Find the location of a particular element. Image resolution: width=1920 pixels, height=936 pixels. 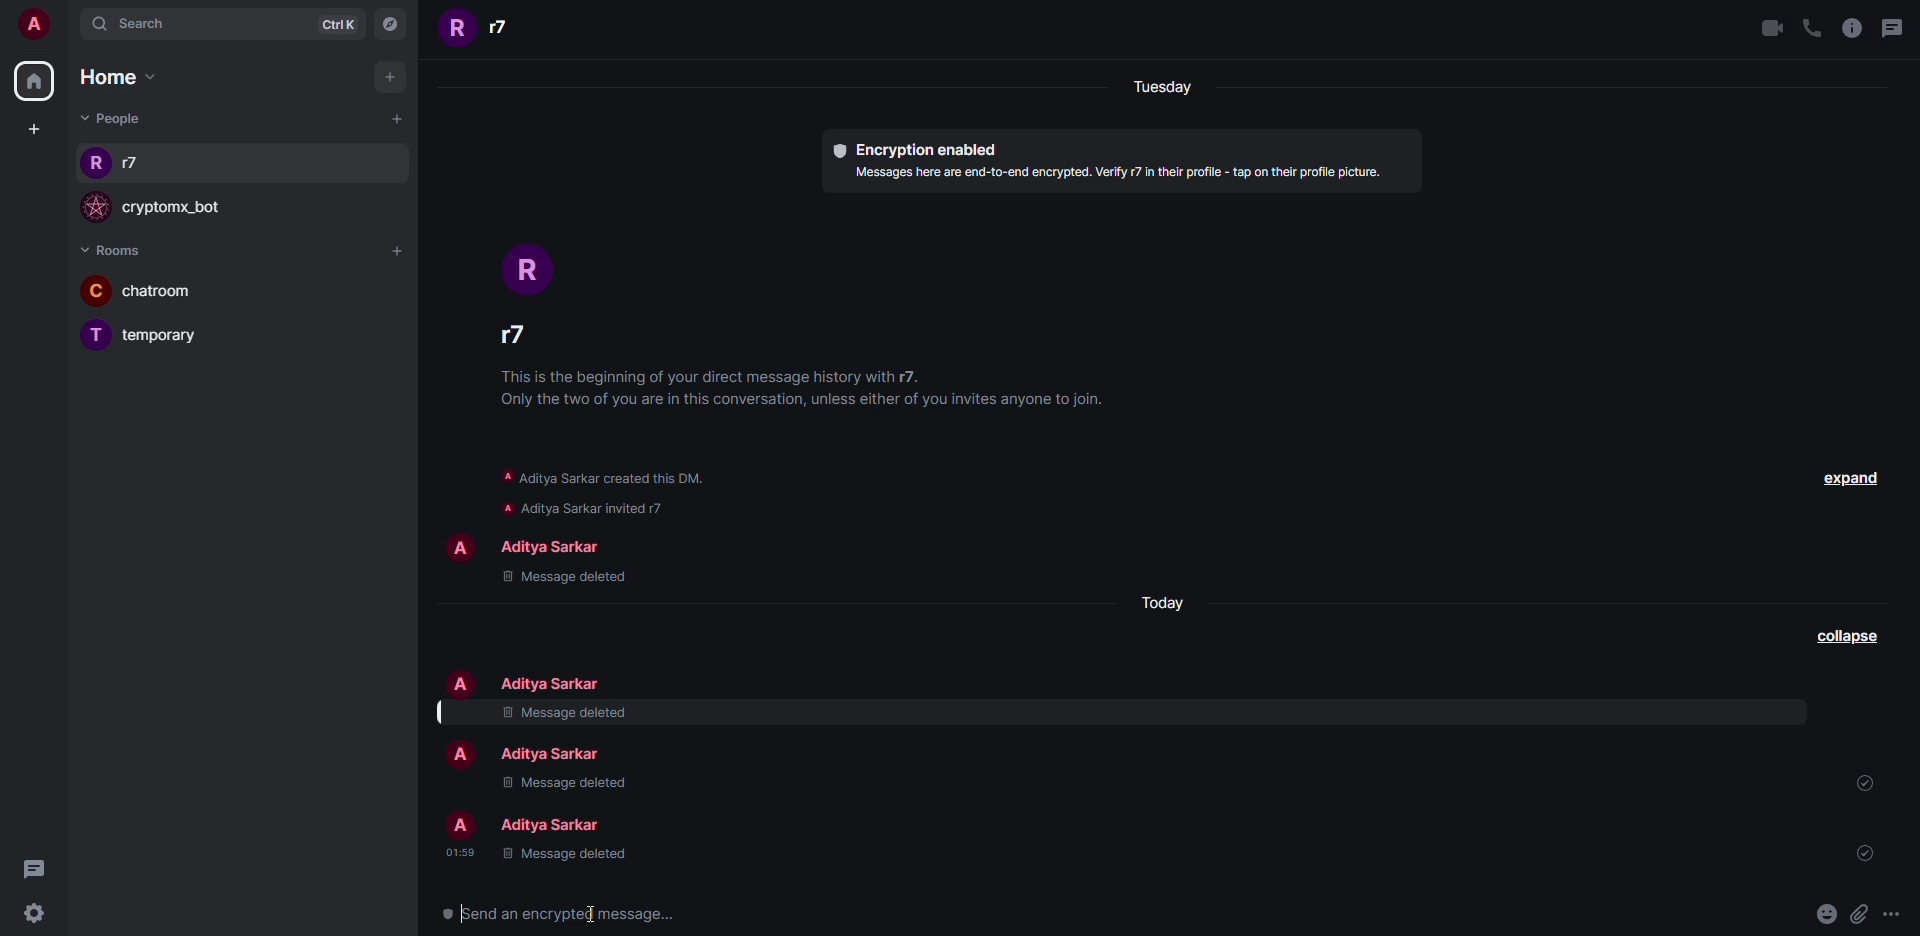

profile is located at coordinates (462, 756).